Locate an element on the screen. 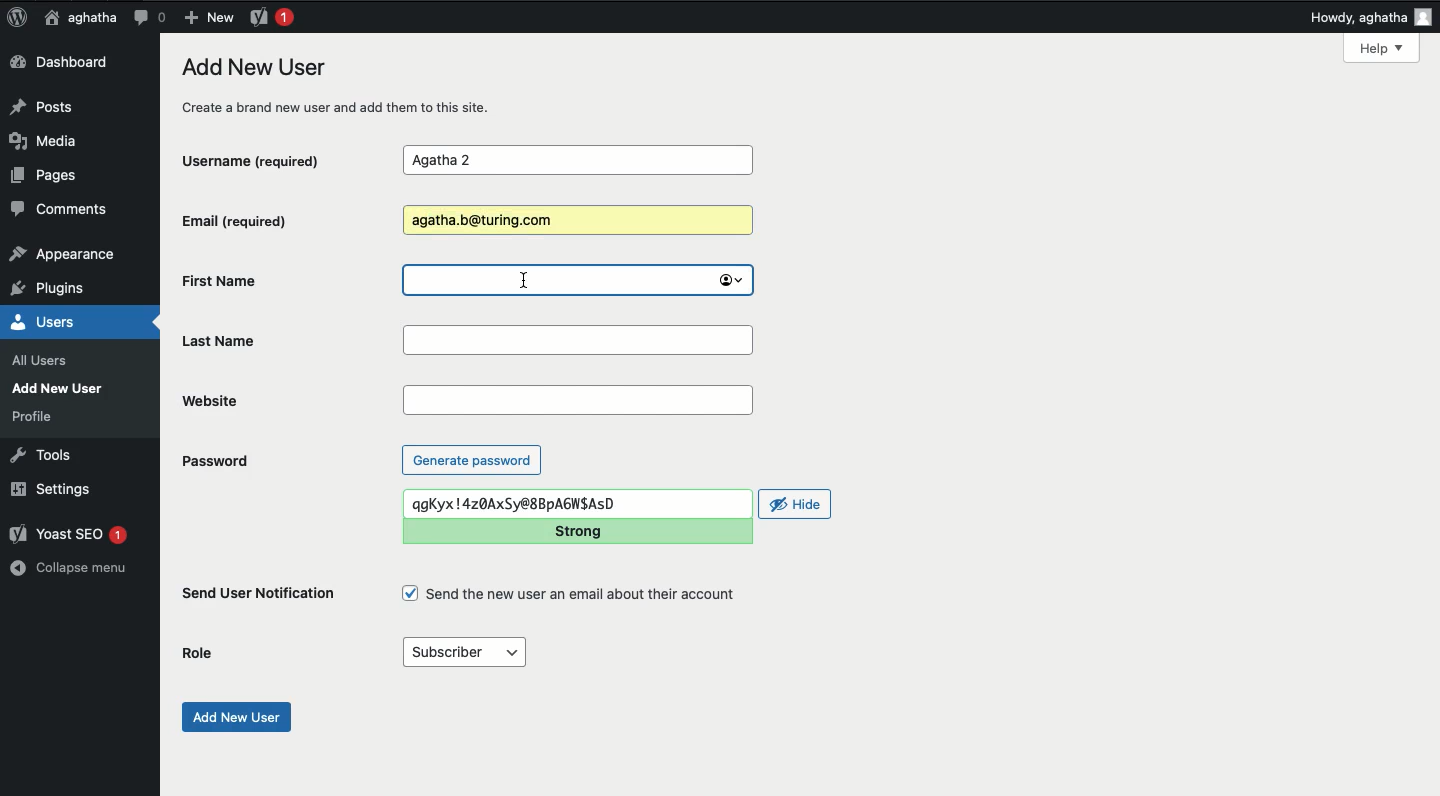 The image size is (1440, 796). Add new user create a bran new user and add them to this site. is located at coordinates (347, 86).